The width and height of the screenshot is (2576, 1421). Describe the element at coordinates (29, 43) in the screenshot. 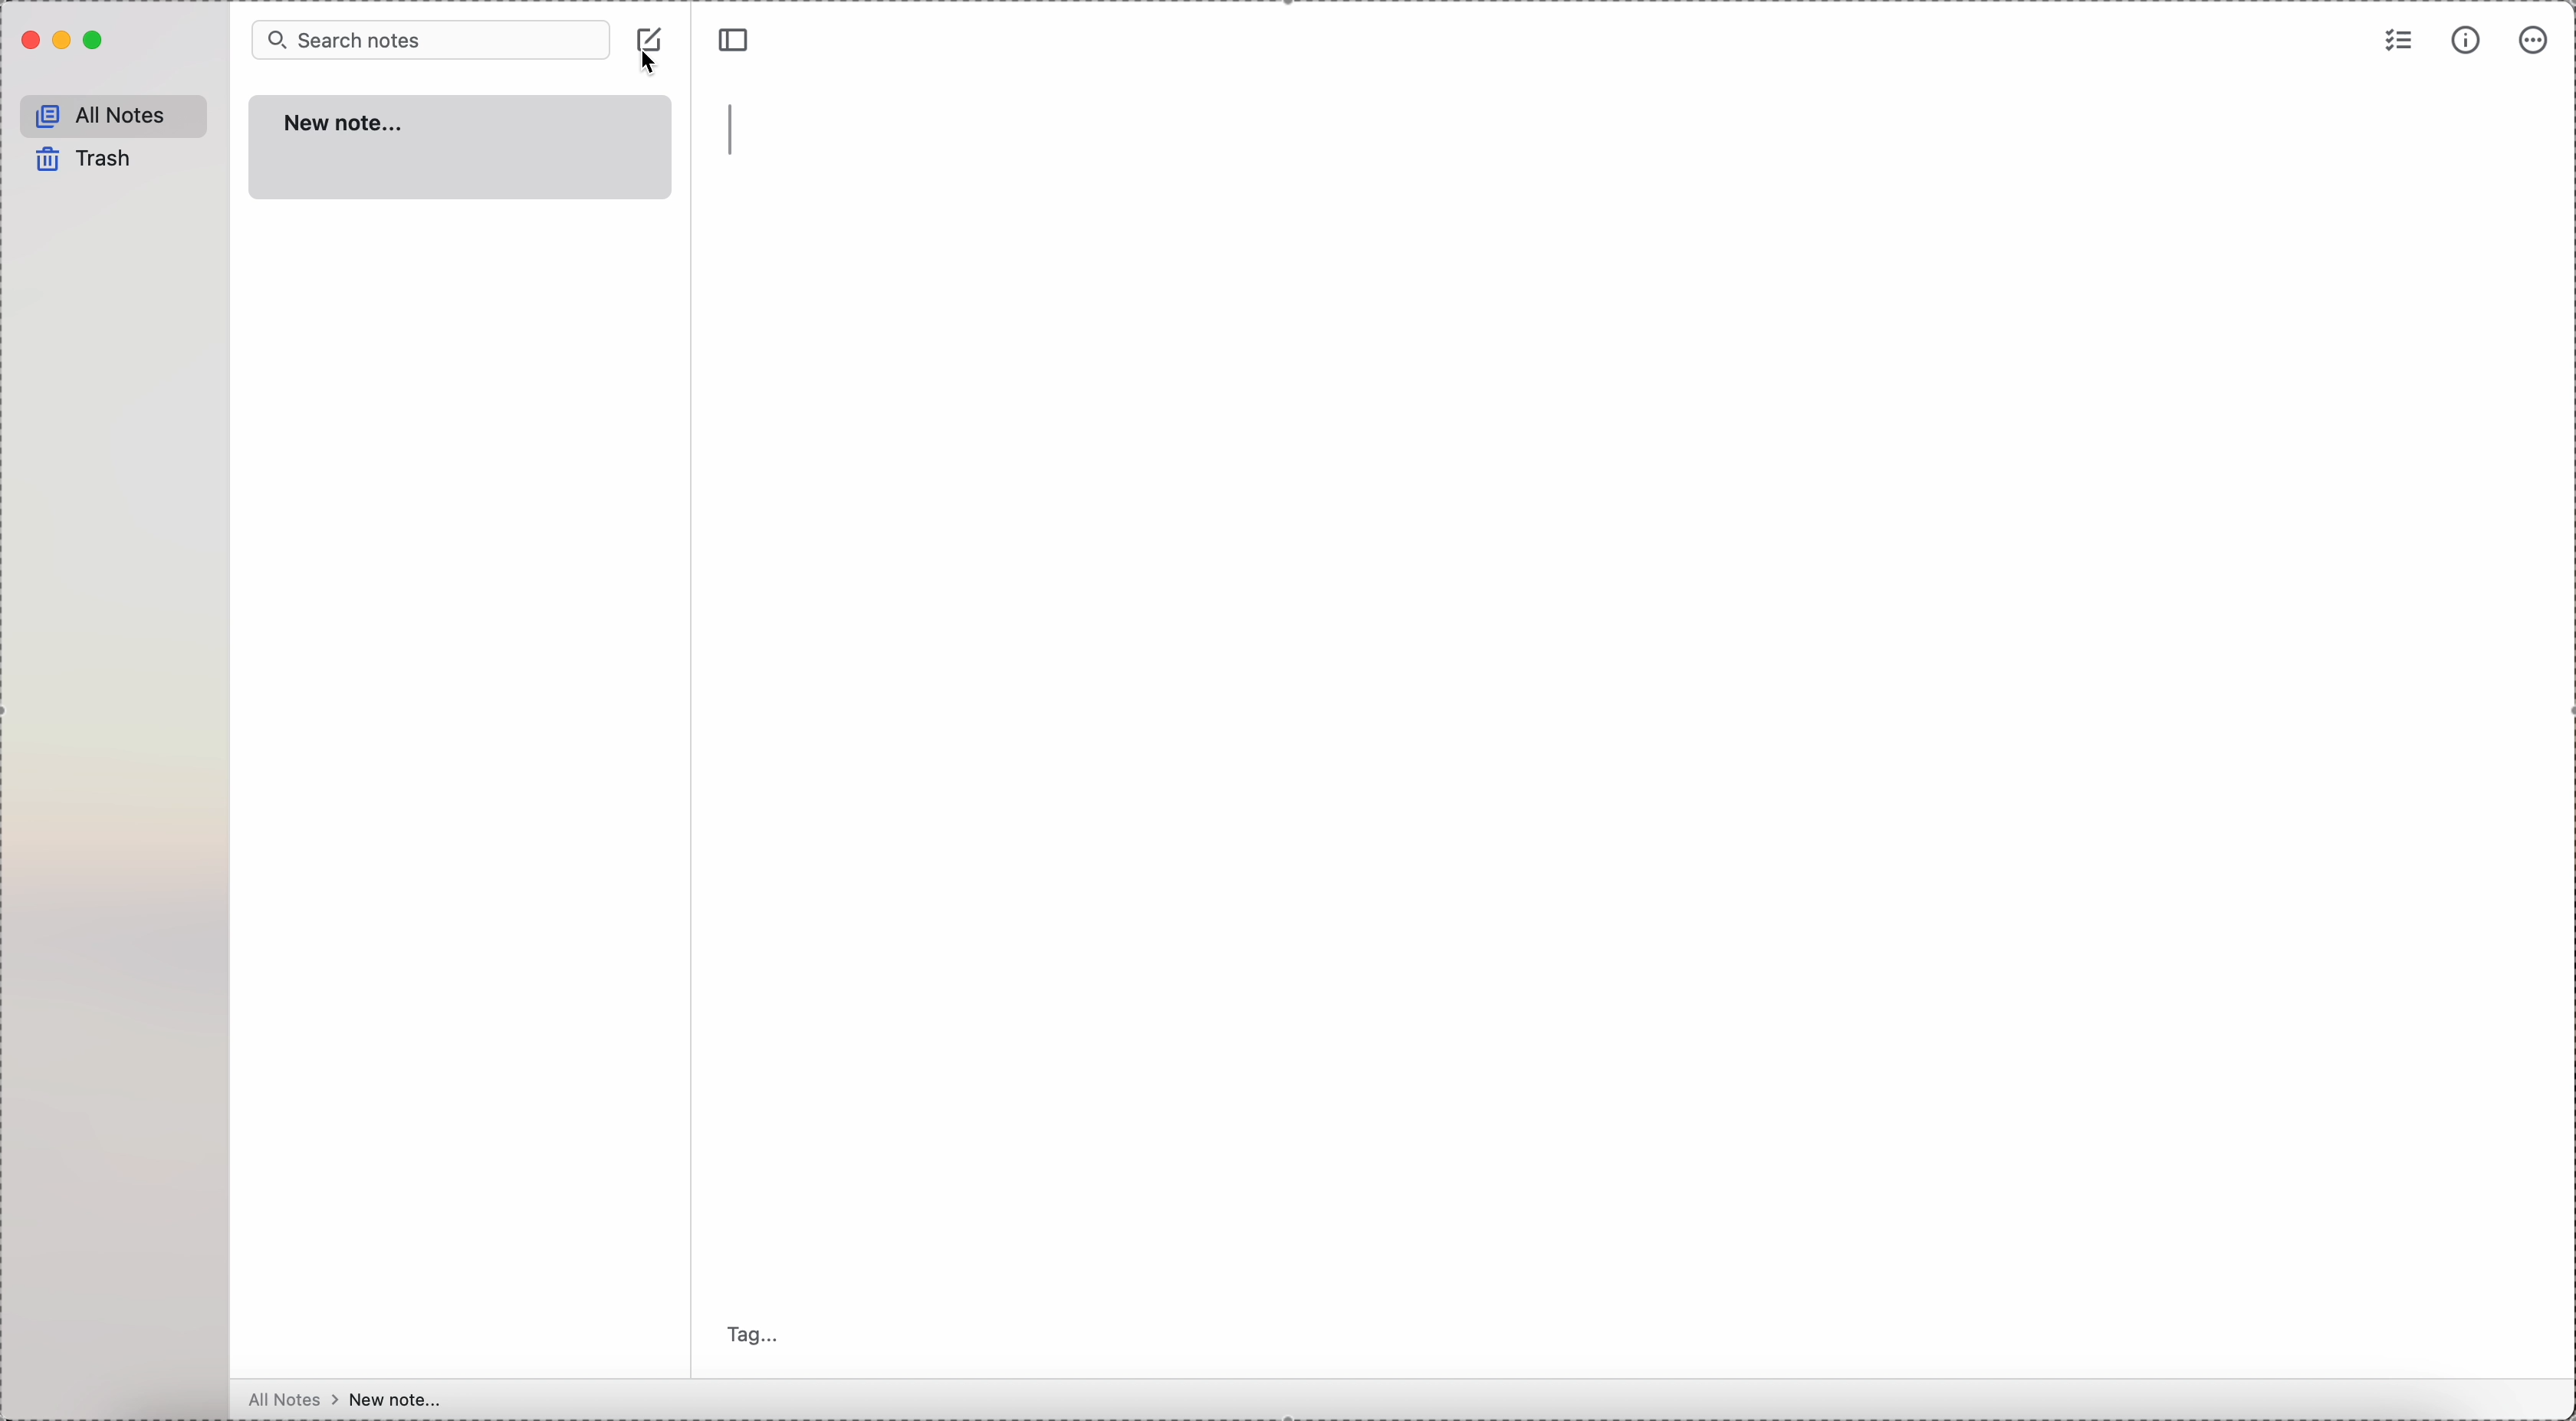

I see `close Simplenote` at that location.